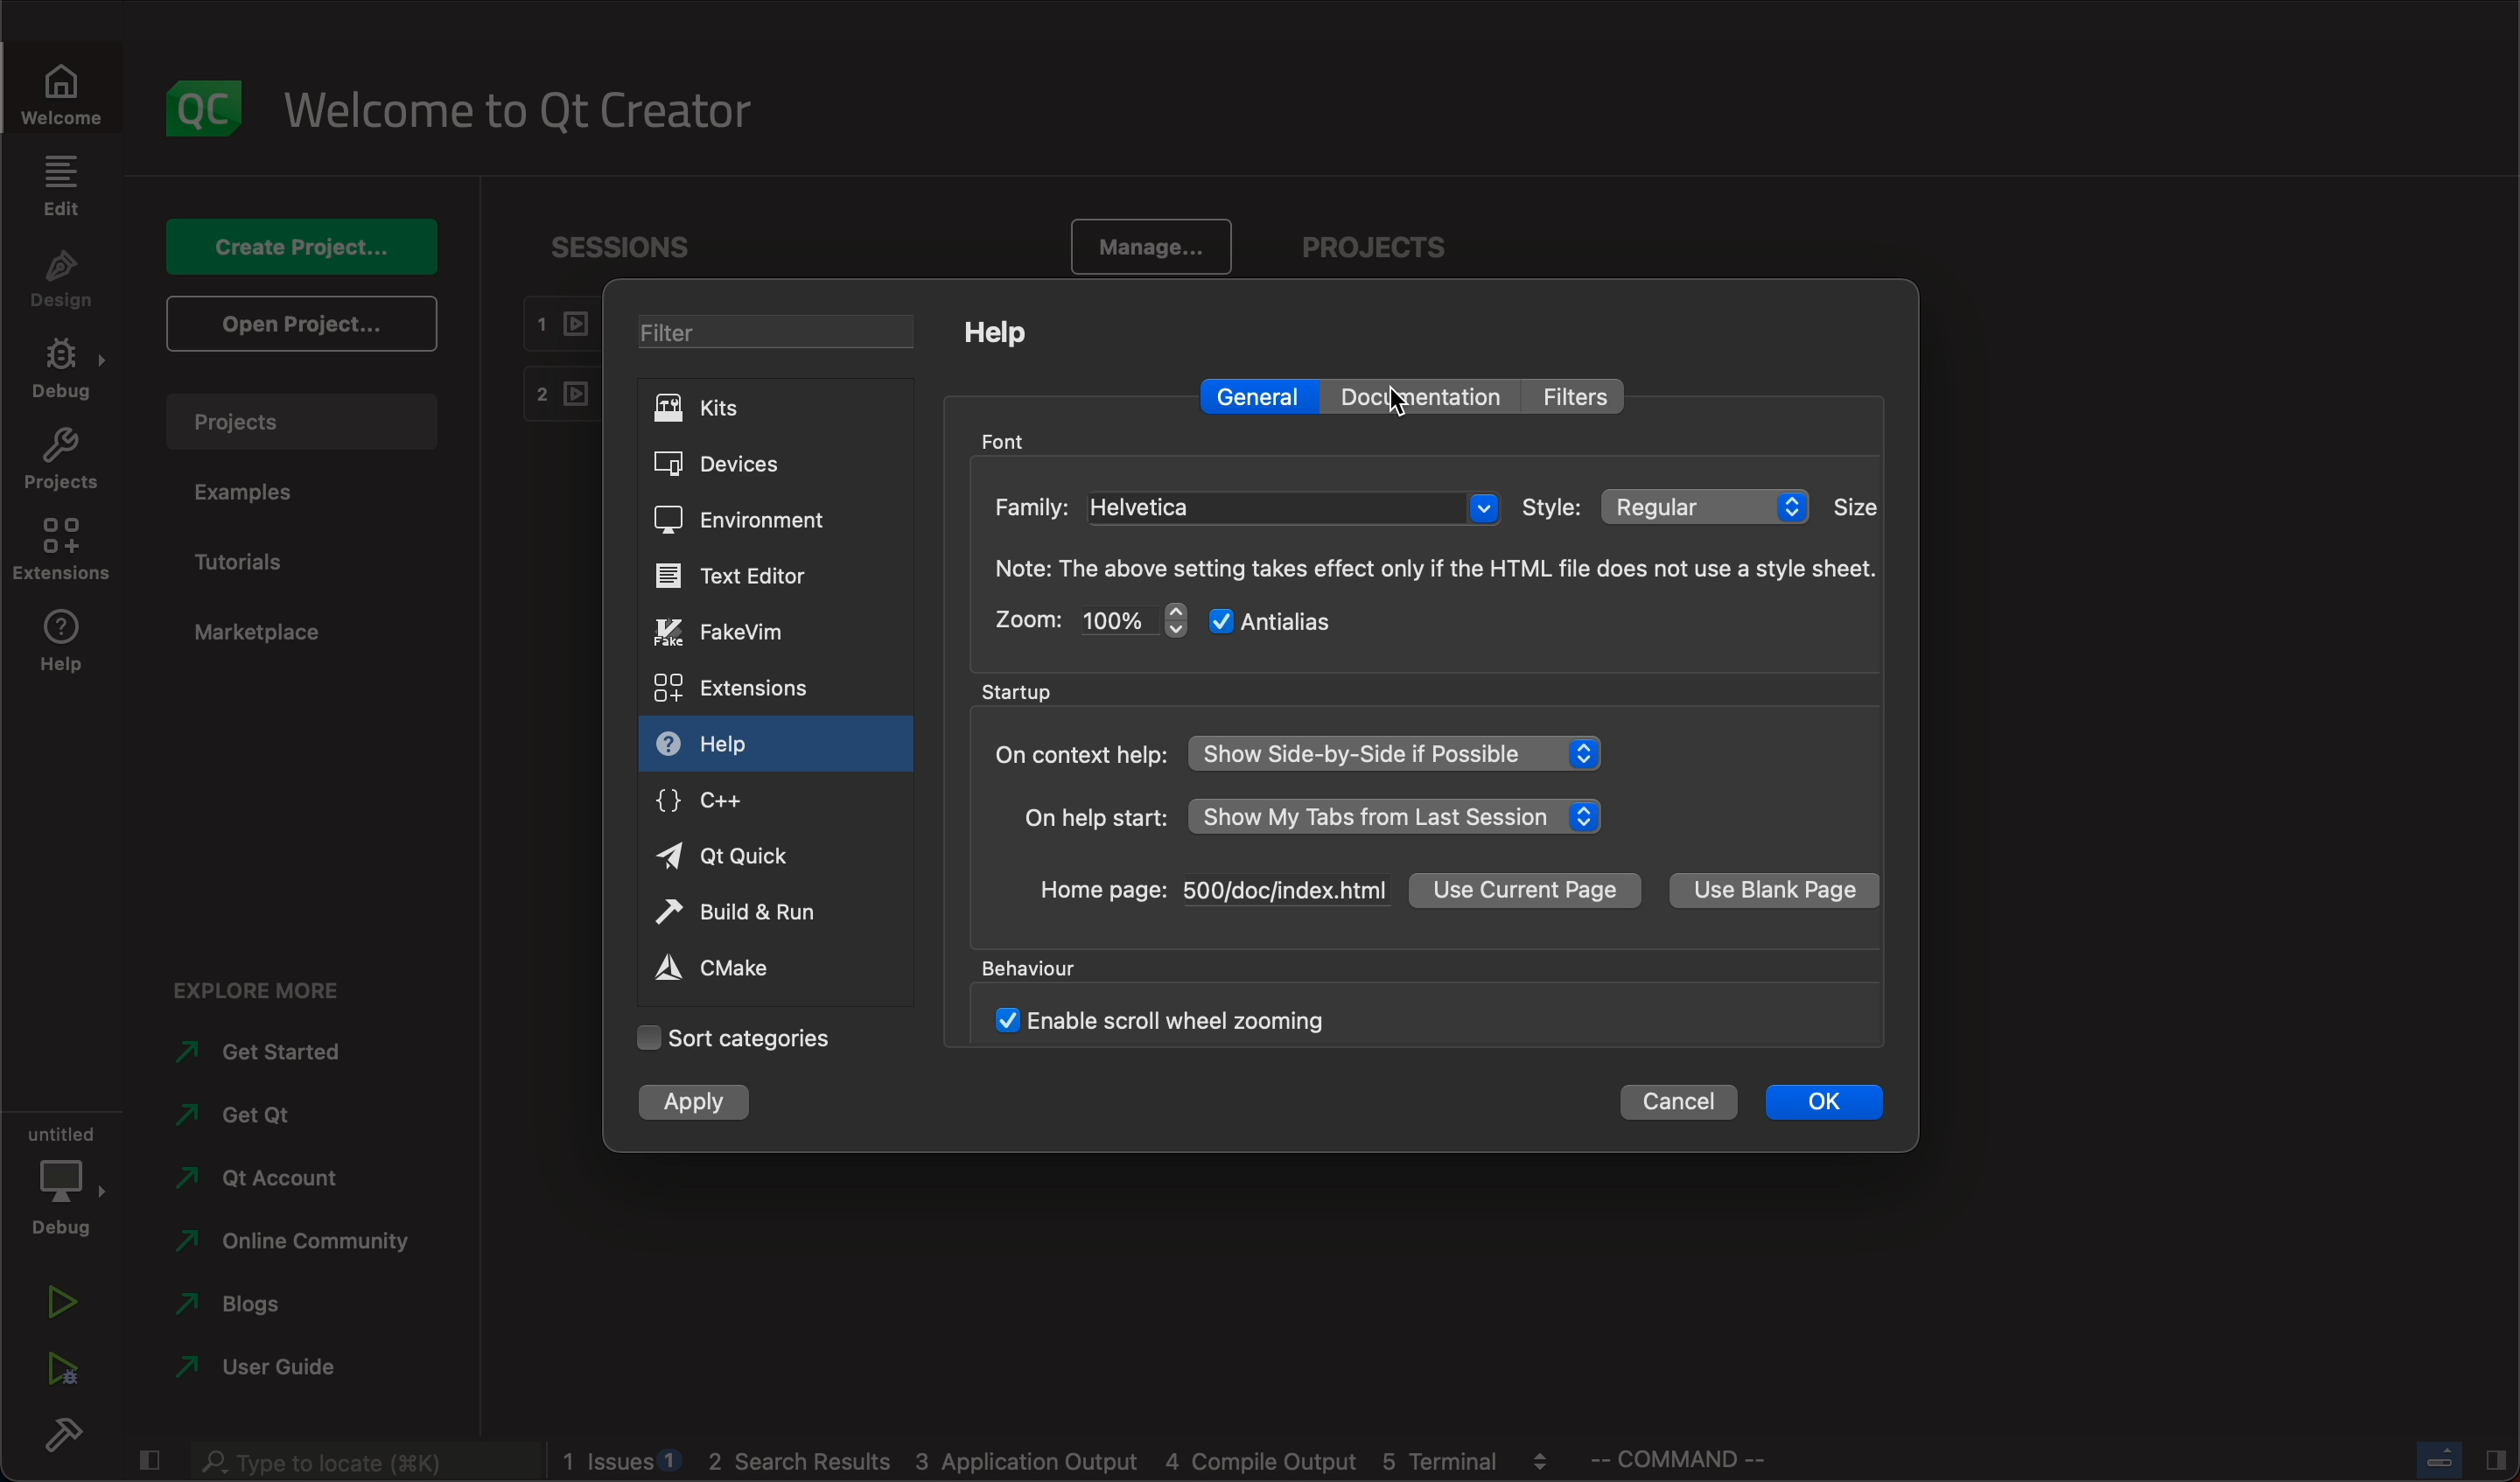 The height and width of the screenshot is (1482, 2520). What do you see at coordinates (746, 909) in the screenshot?
I see `run` at bounding box center [746, 909].